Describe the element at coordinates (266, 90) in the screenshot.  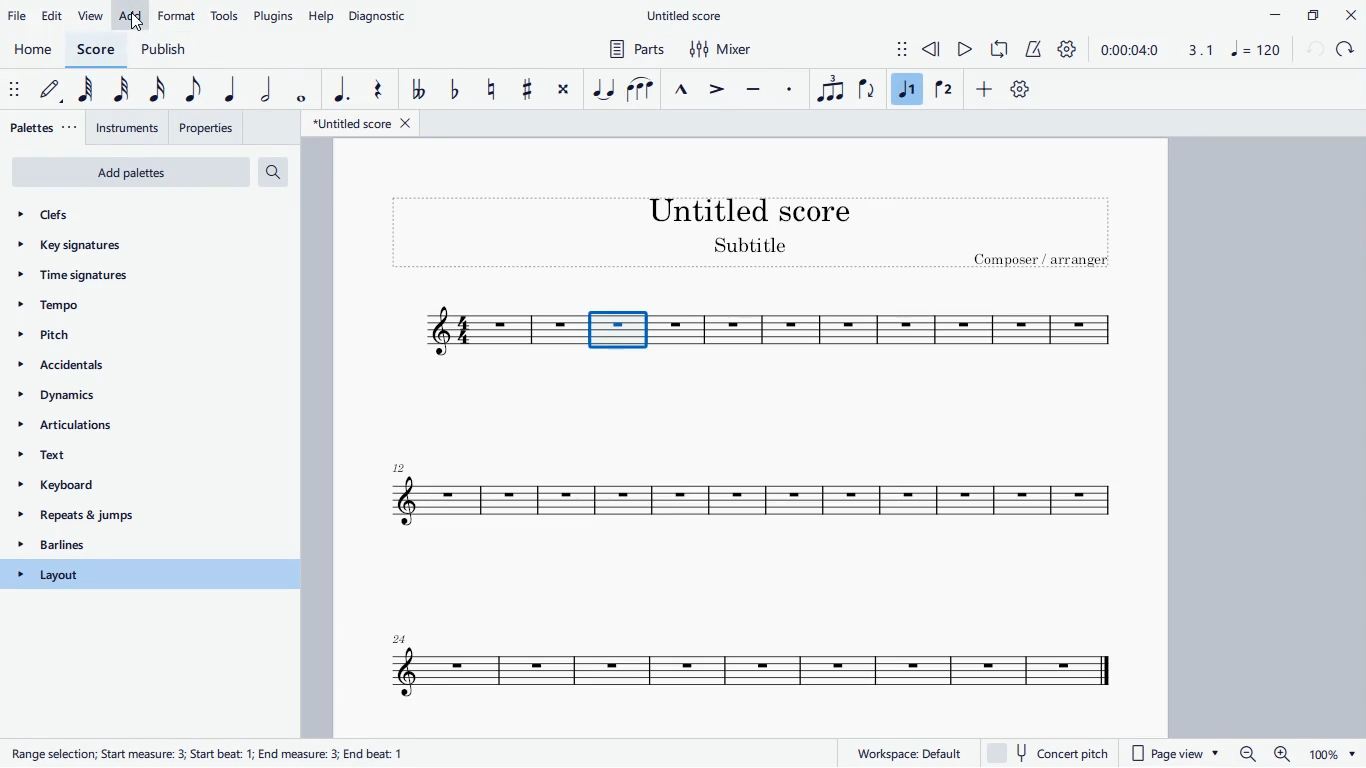
I see `half note` at that location.